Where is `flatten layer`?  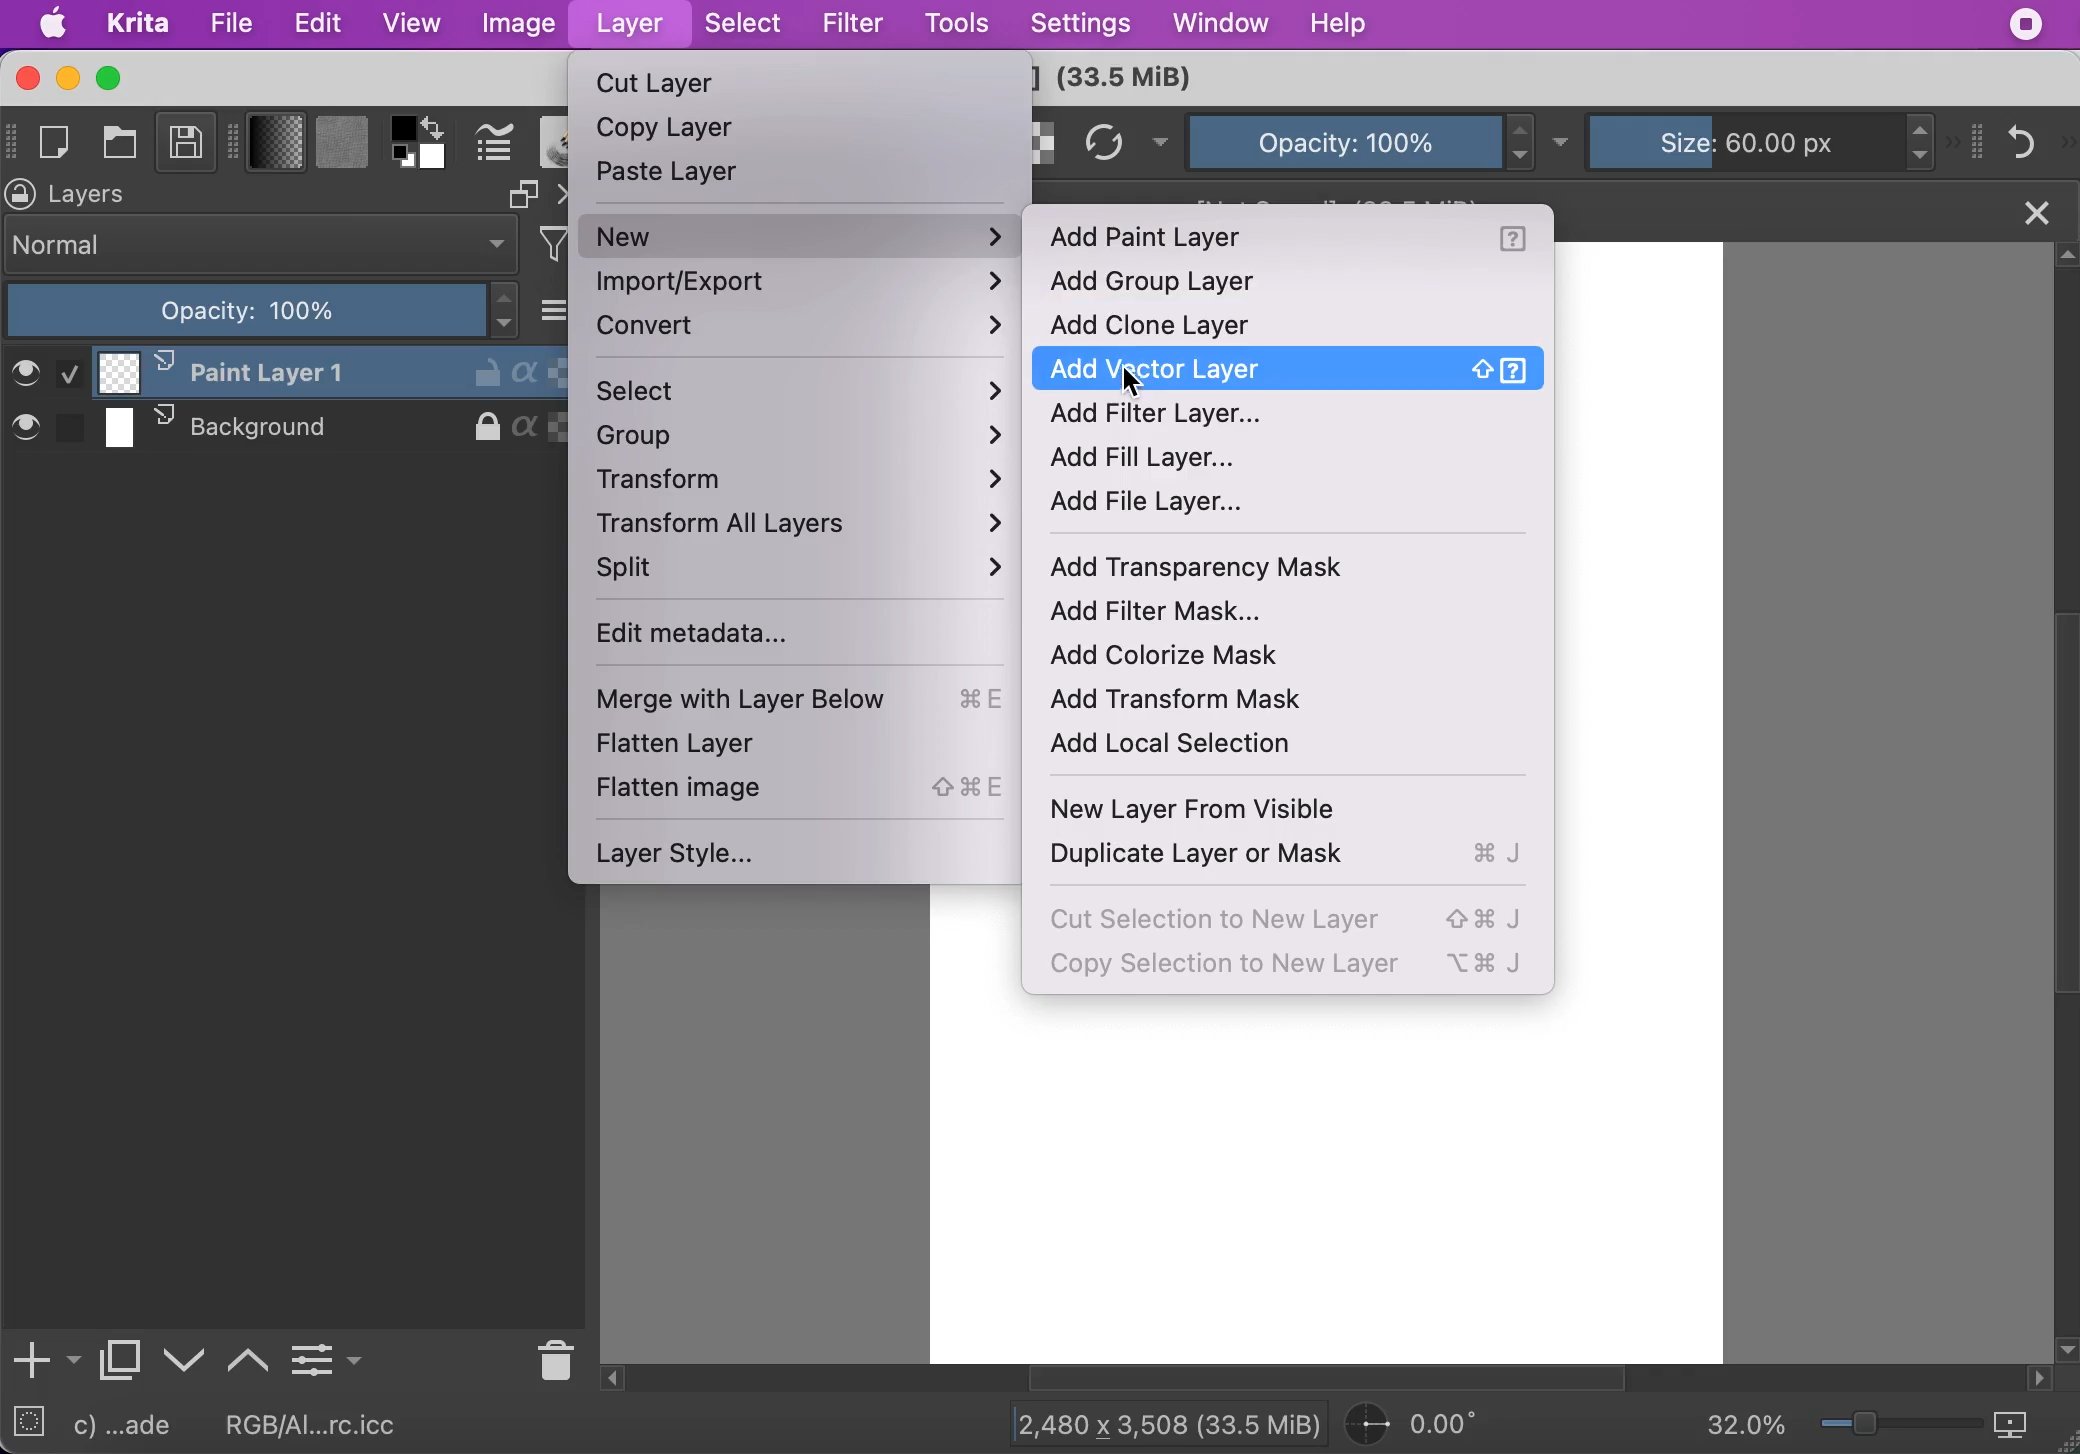 flatten layer is located at coordinates (718, 746).